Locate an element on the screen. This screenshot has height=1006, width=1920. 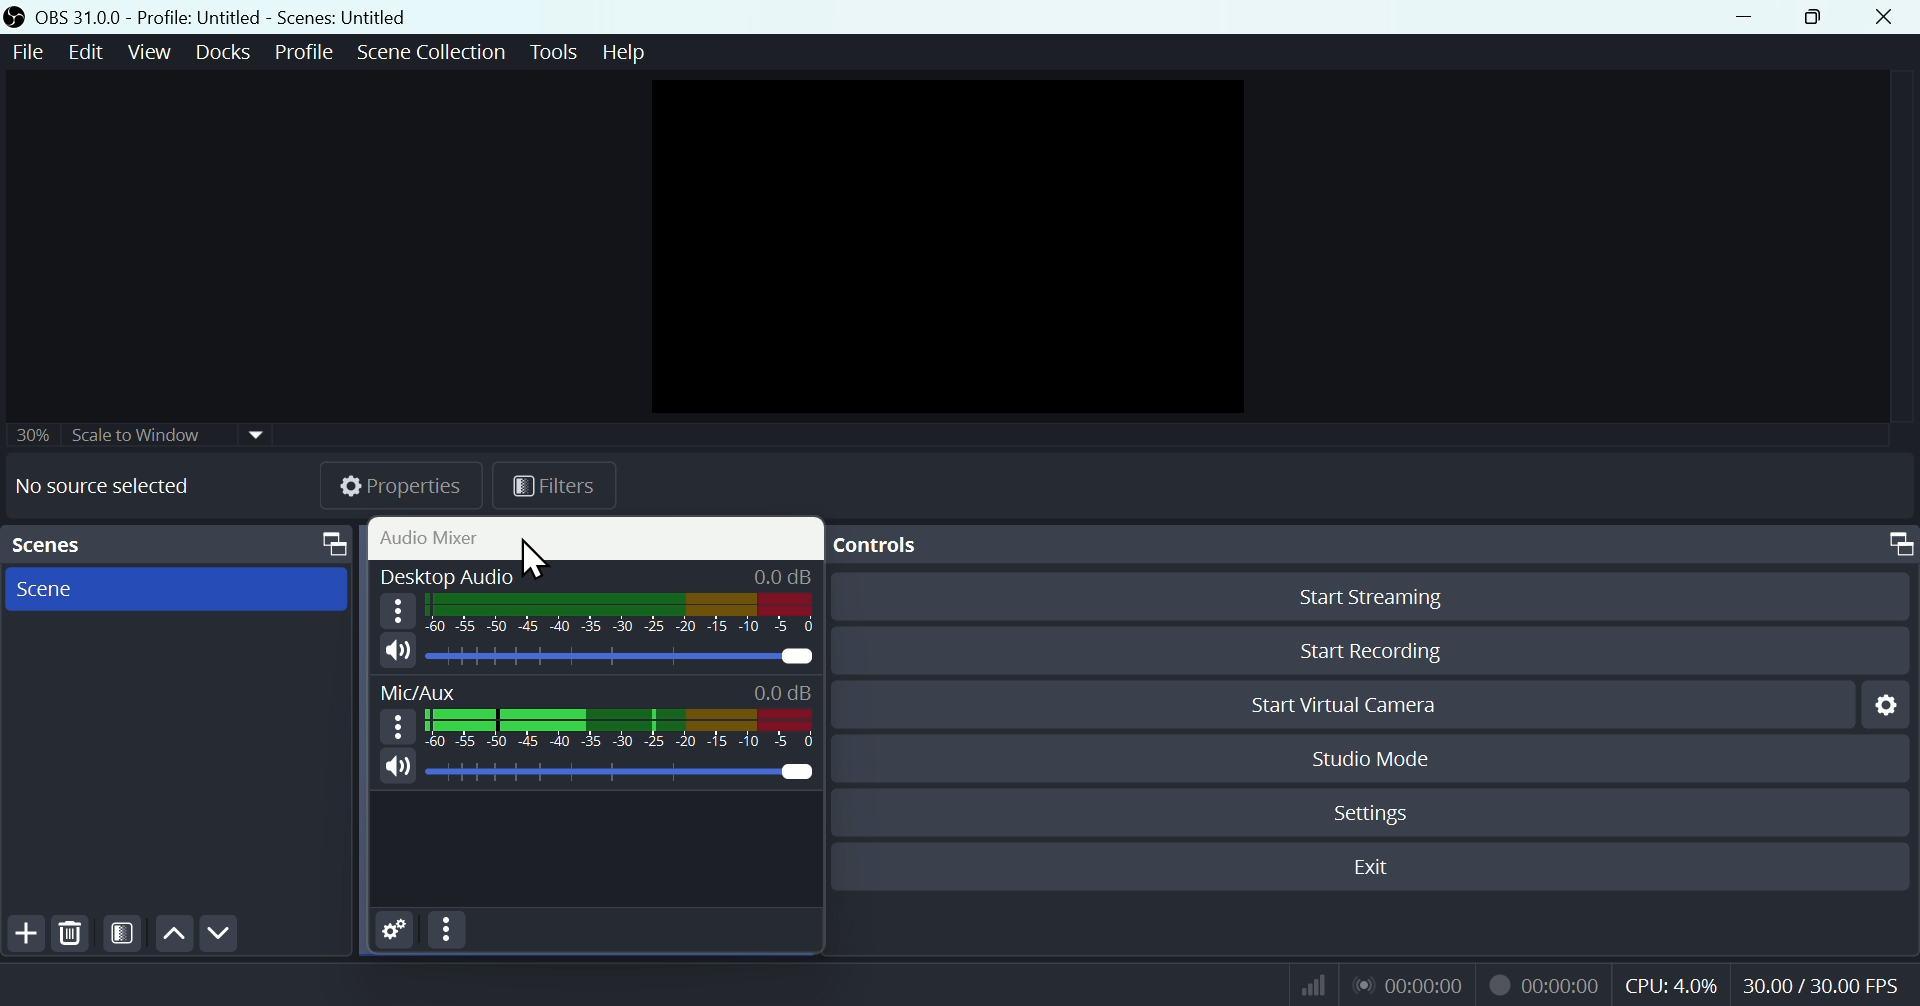
Scene collection is located at coordinates (436, 49).